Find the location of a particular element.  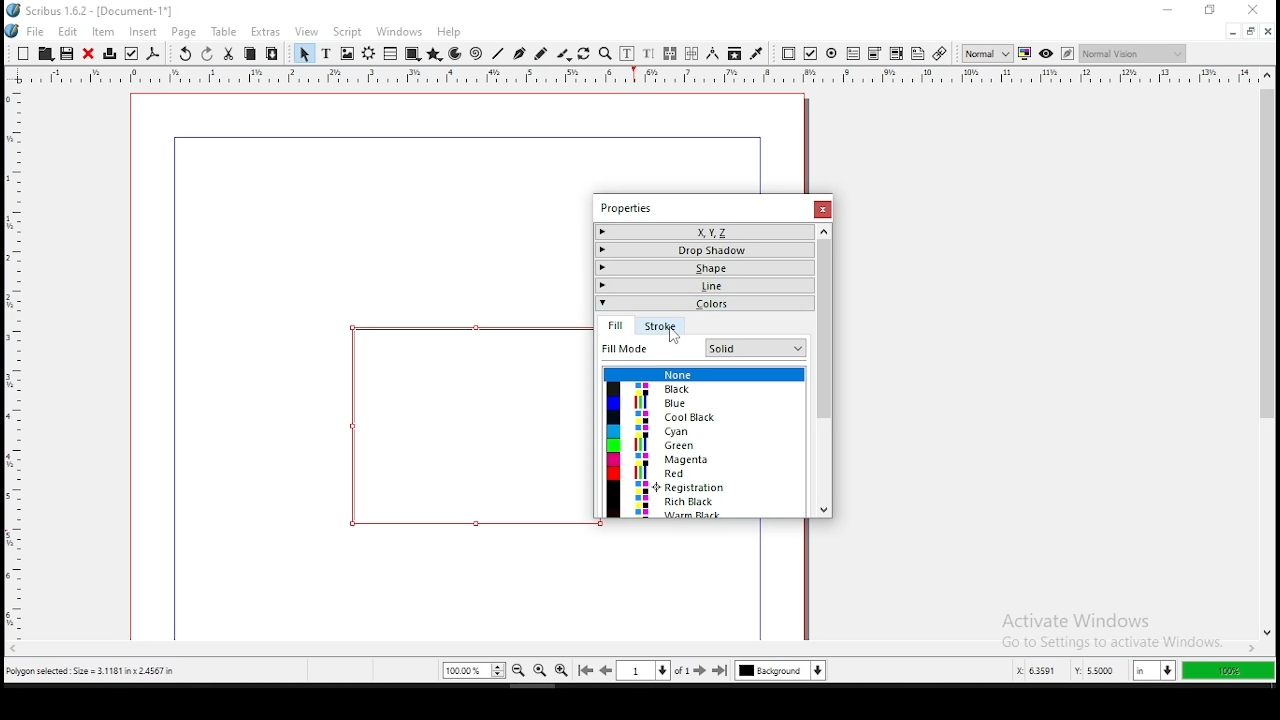

zoom 100% is located at coordinates (540, 670).